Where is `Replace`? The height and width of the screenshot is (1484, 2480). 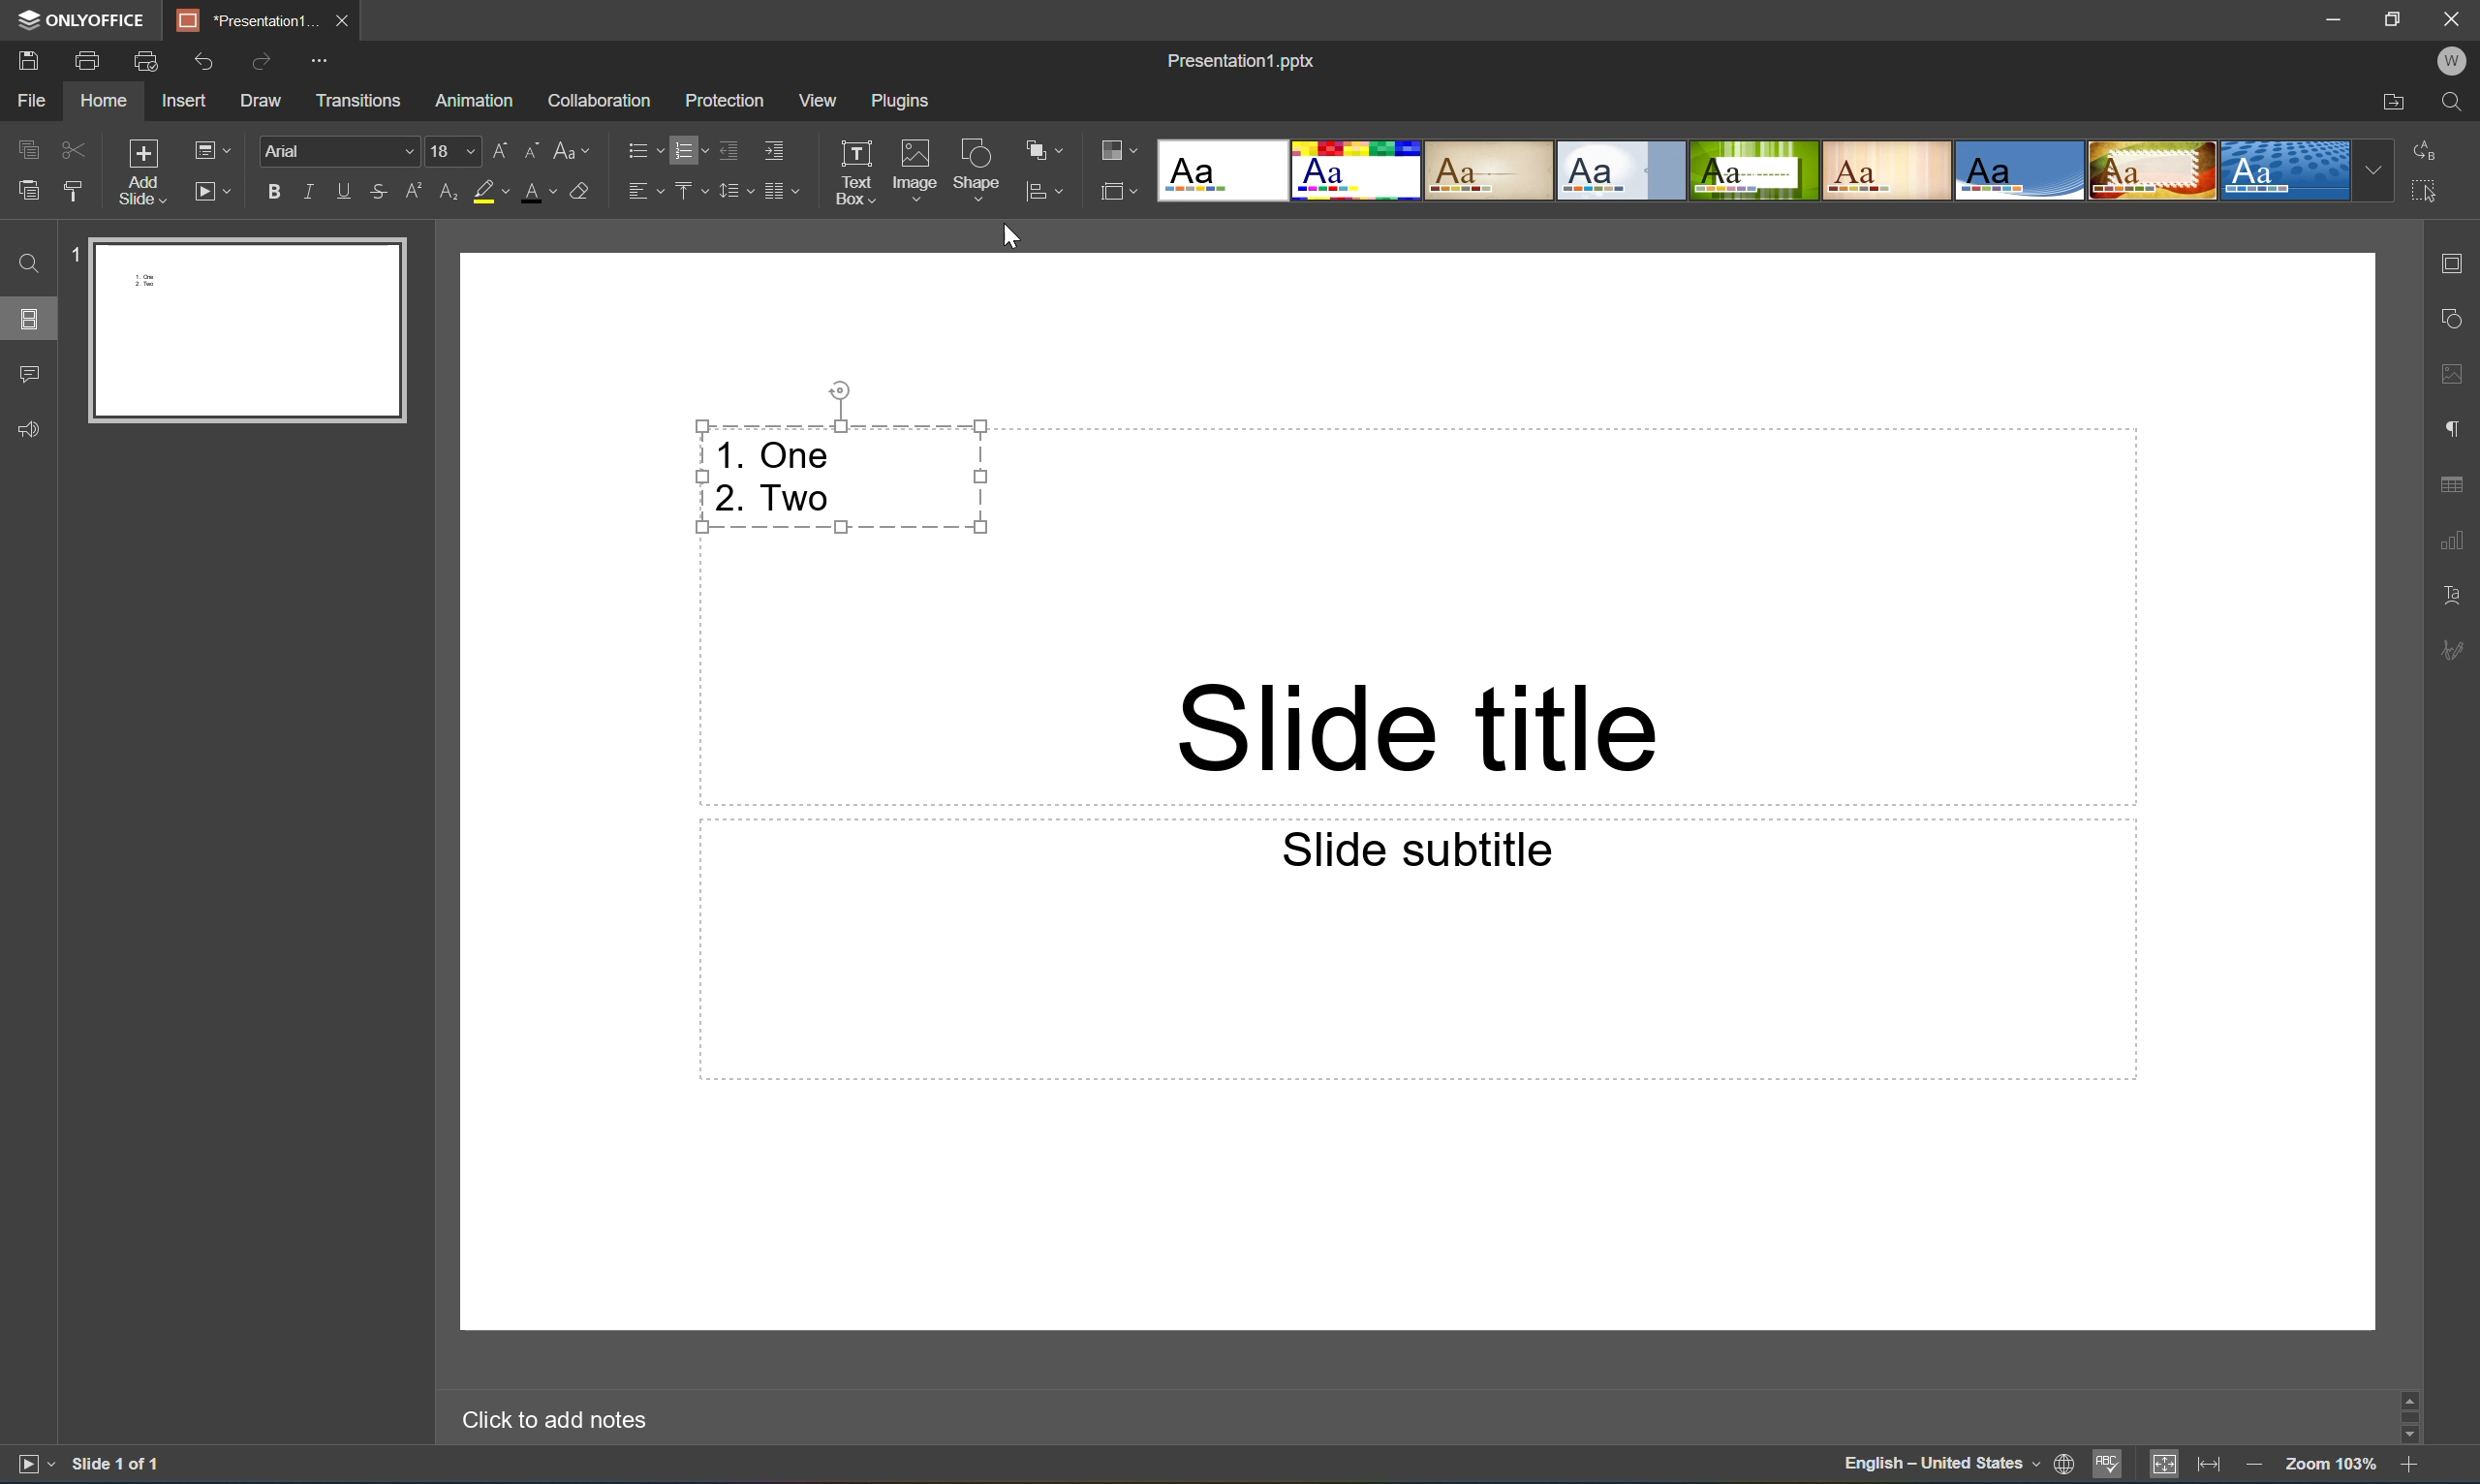
Replace is located at coordinates (2429, 148).